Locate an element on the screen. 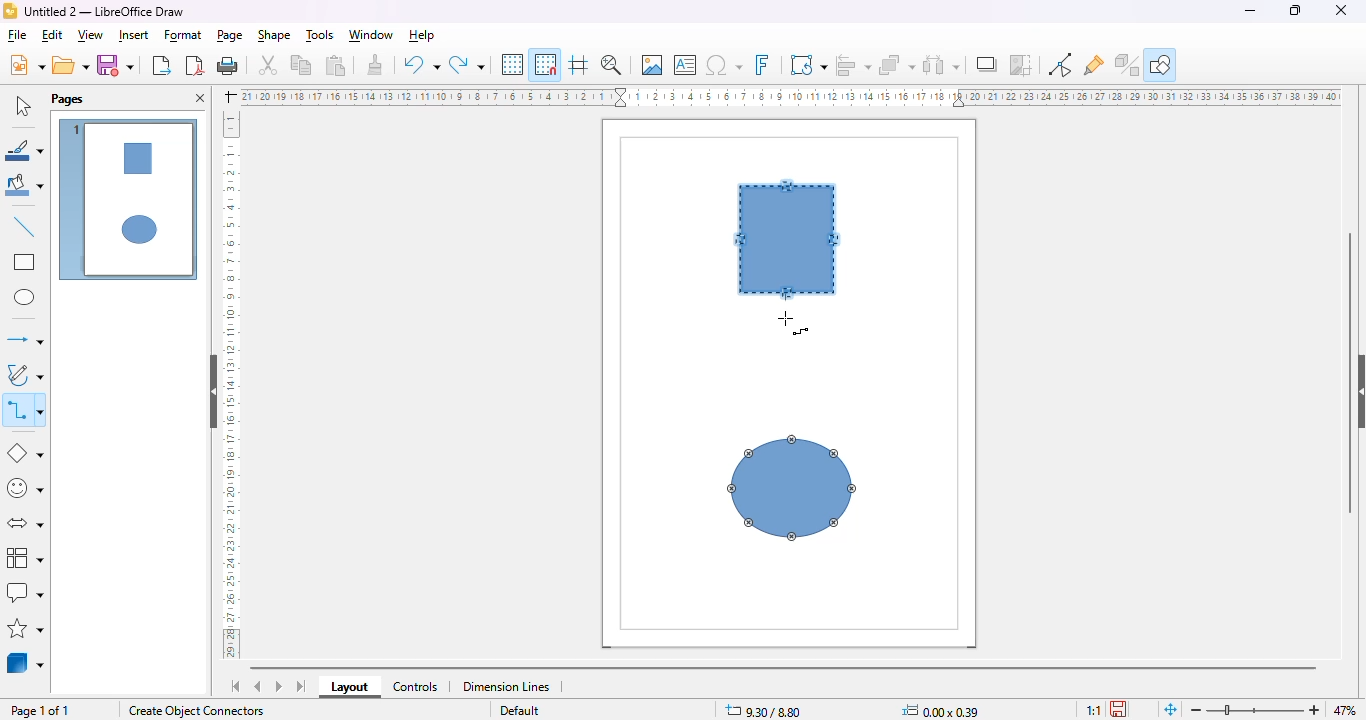 This screenshot has height=720, width=1366. save is located at coordinates (115, 64).